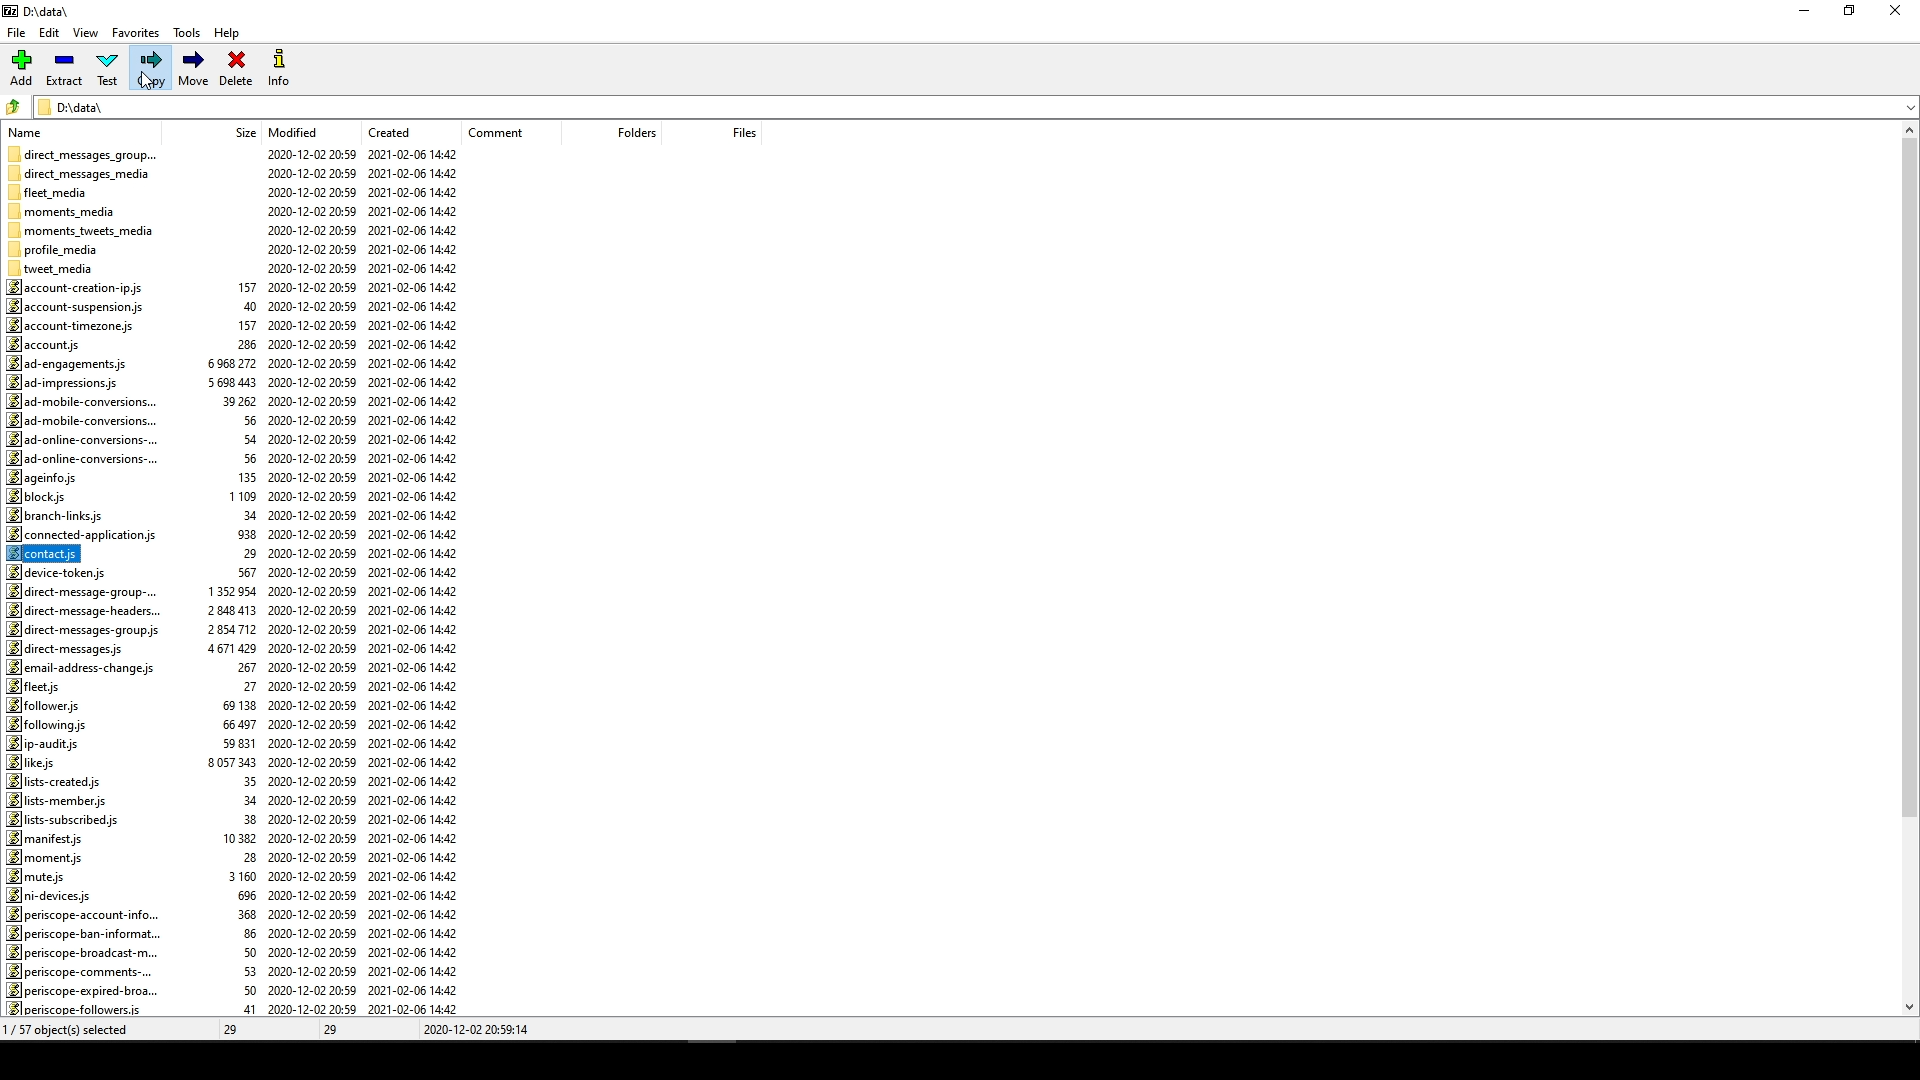  What do you see at coordinates (56, 250) in the screenshot?
I see `profile_media` at bounding box center [56, 250].